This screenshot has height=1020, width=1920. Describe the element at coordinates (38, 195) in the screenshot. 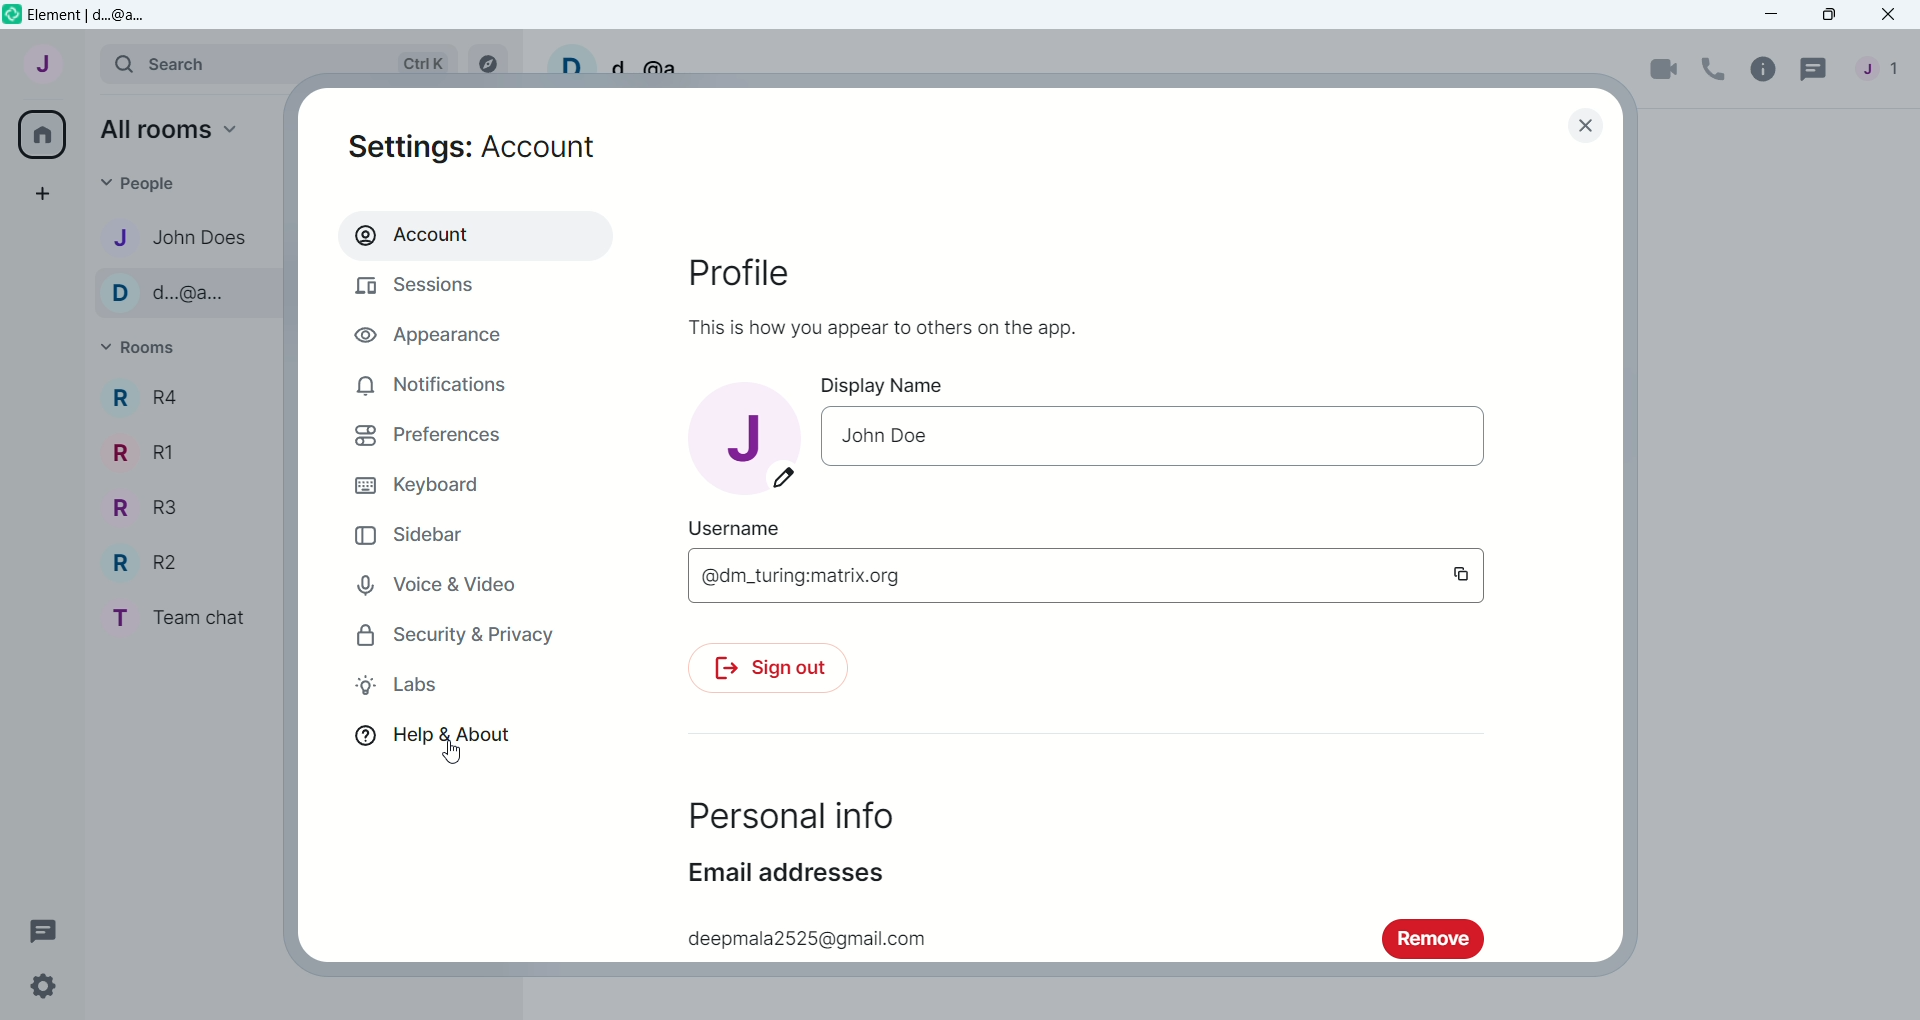

I see `Create a space` at that location.